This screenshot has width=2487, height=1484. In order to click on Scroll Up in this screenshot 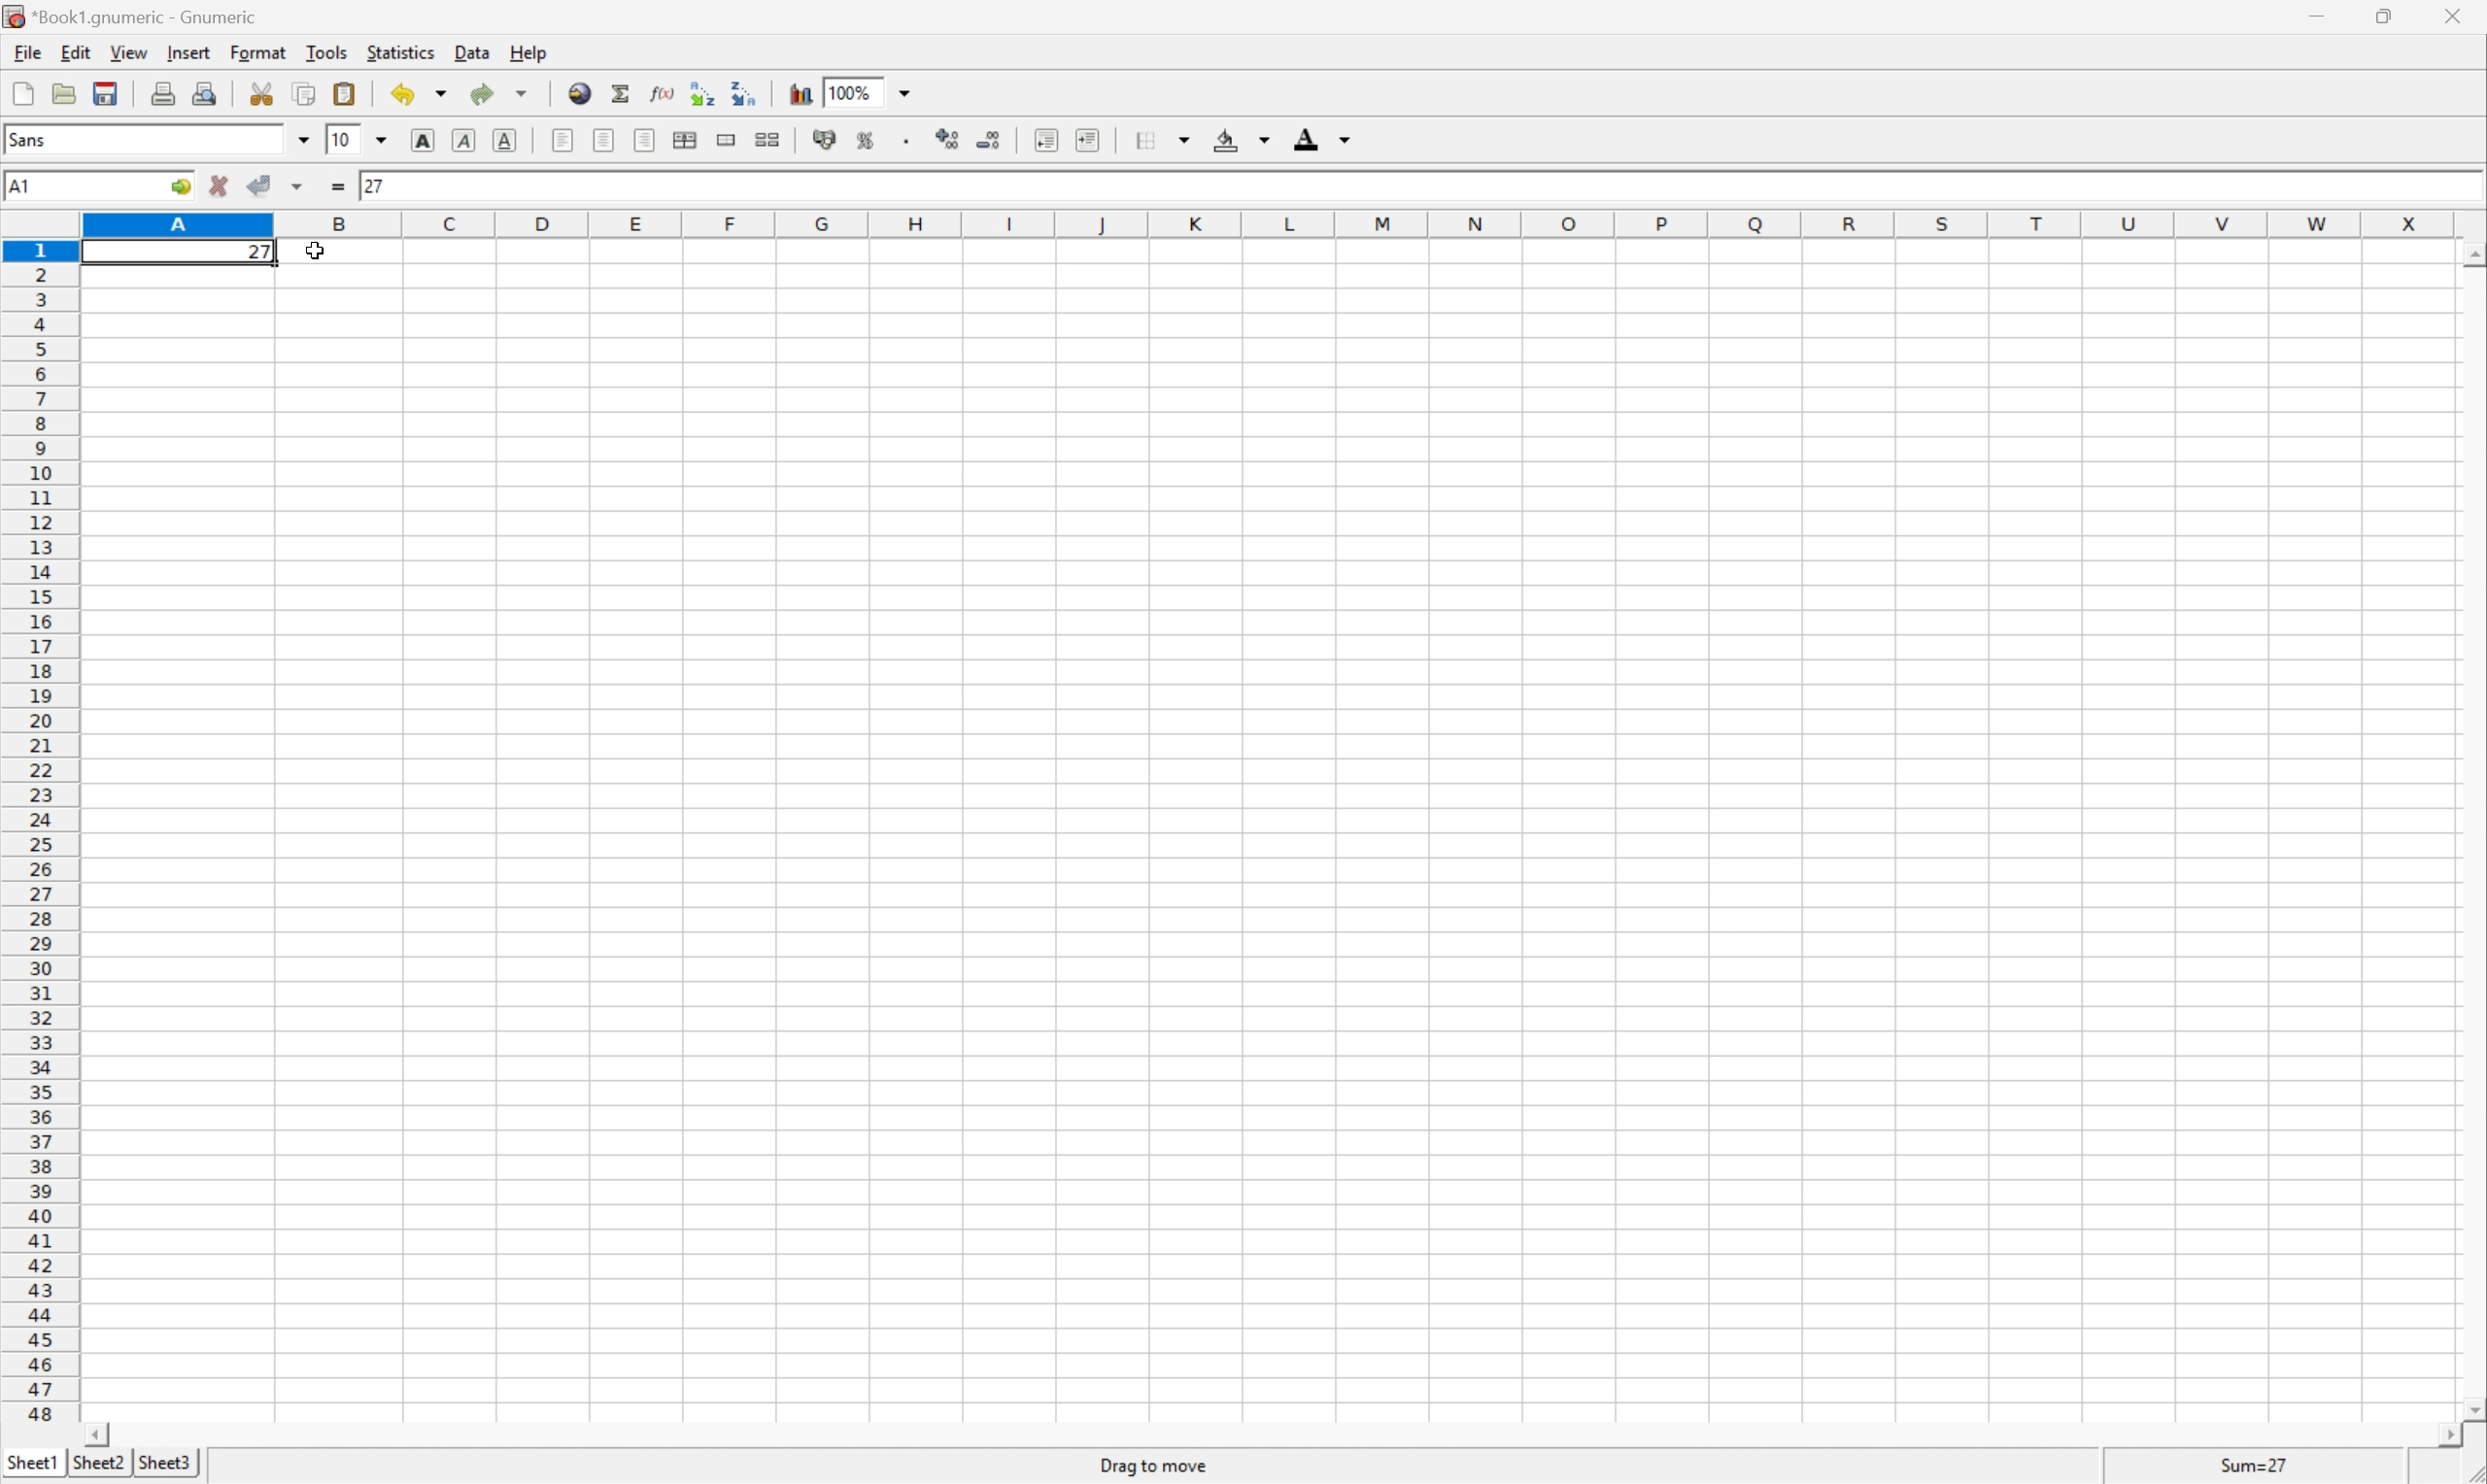, I will do `click(2471, 259)`.